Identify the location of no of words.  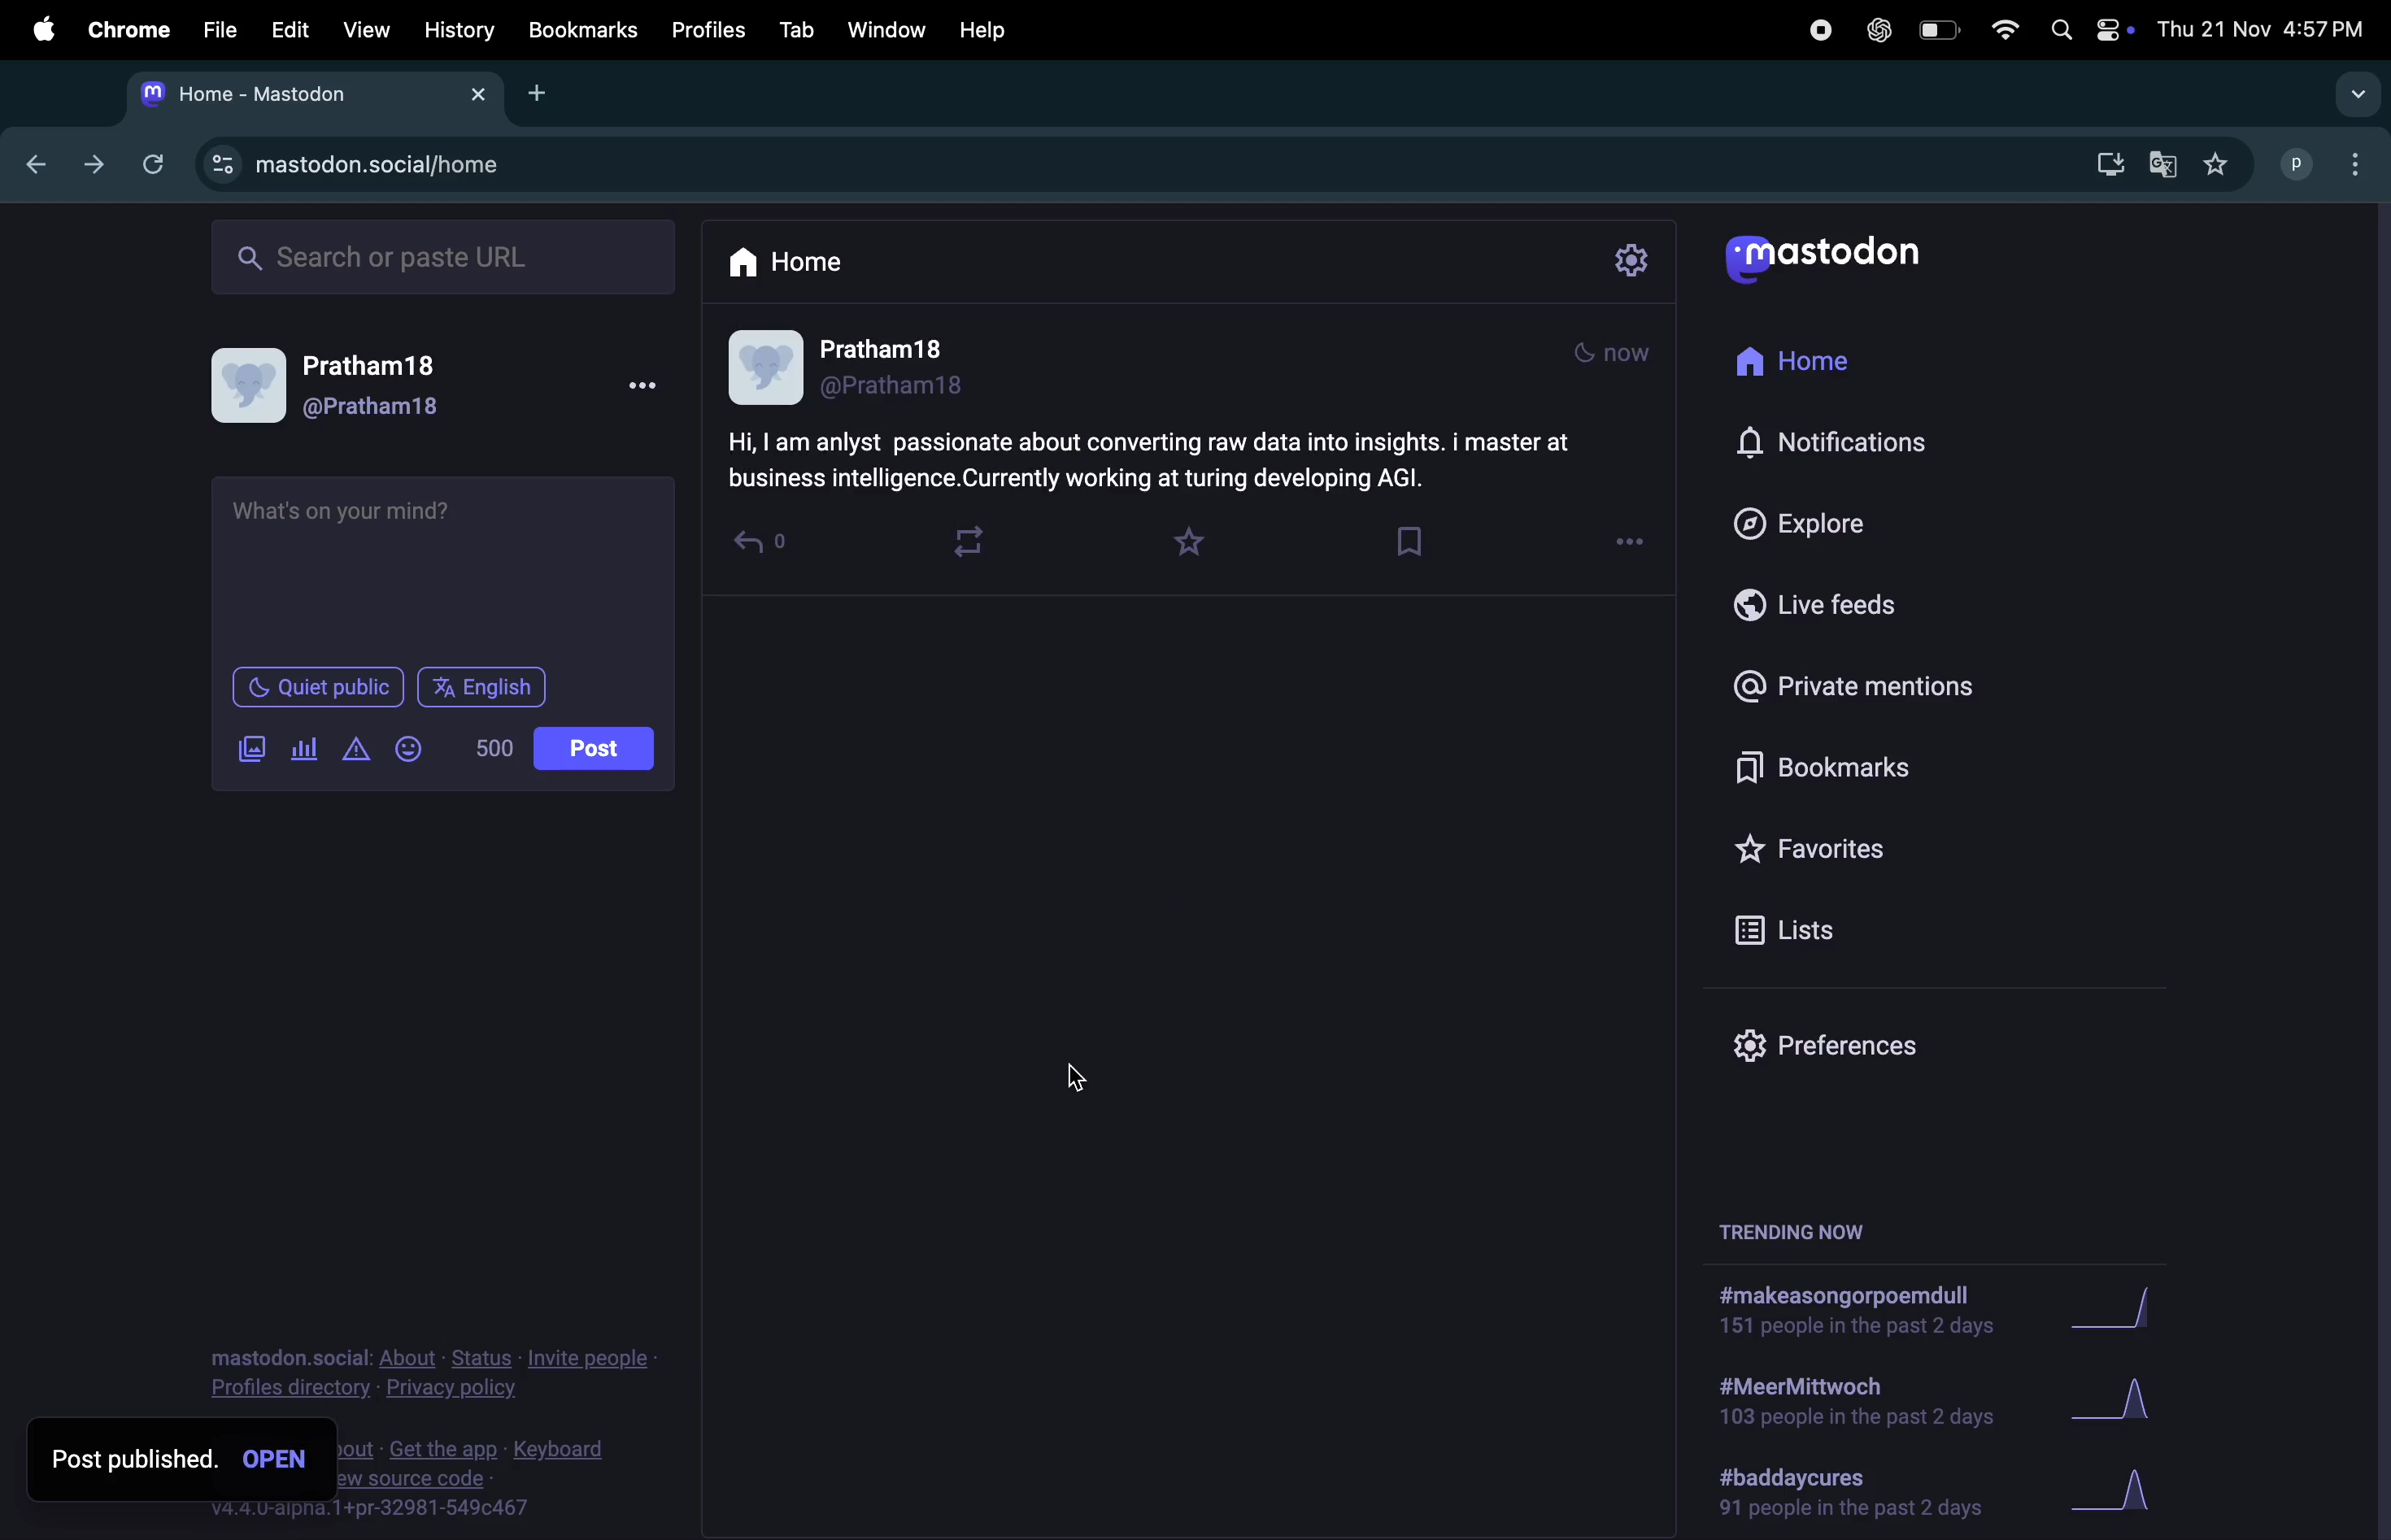
(498, 751).